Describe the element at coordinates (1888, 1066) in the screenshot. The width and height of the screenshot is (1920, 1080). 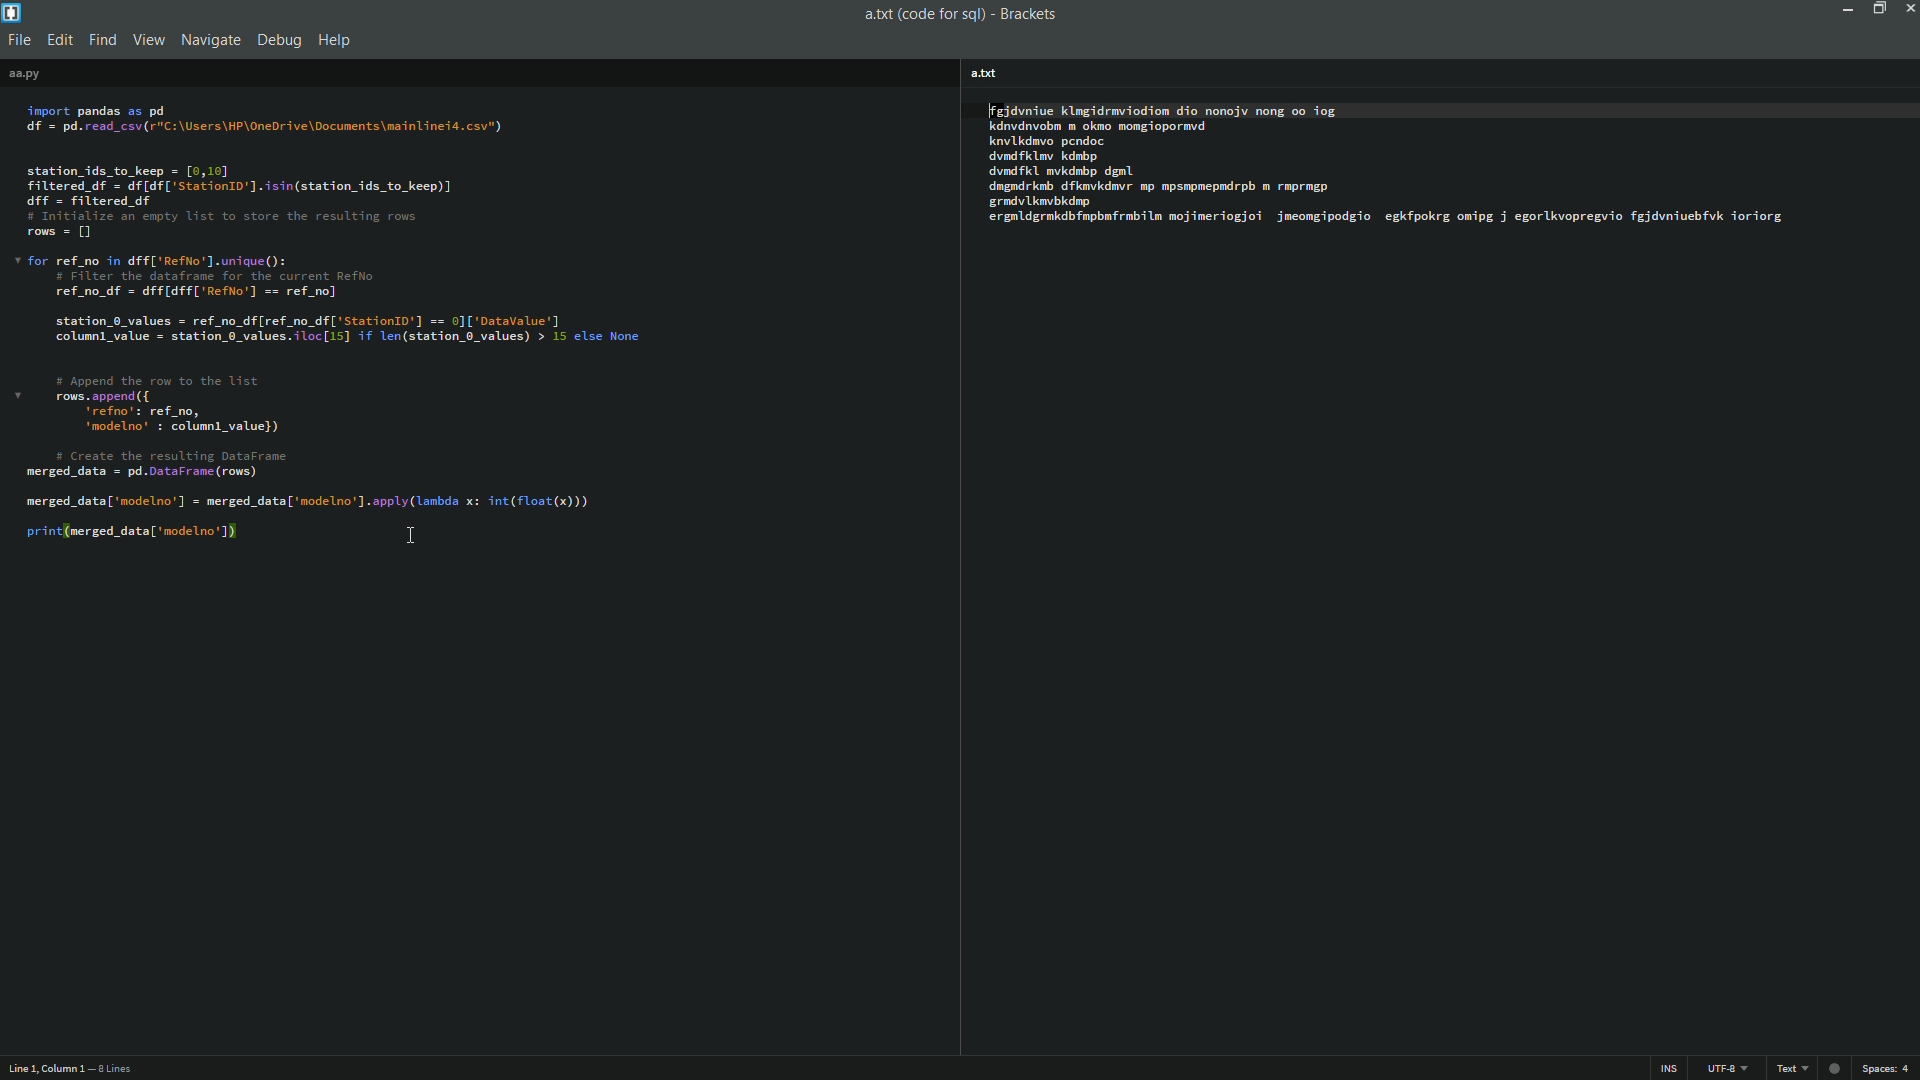
I see `space` at that location.